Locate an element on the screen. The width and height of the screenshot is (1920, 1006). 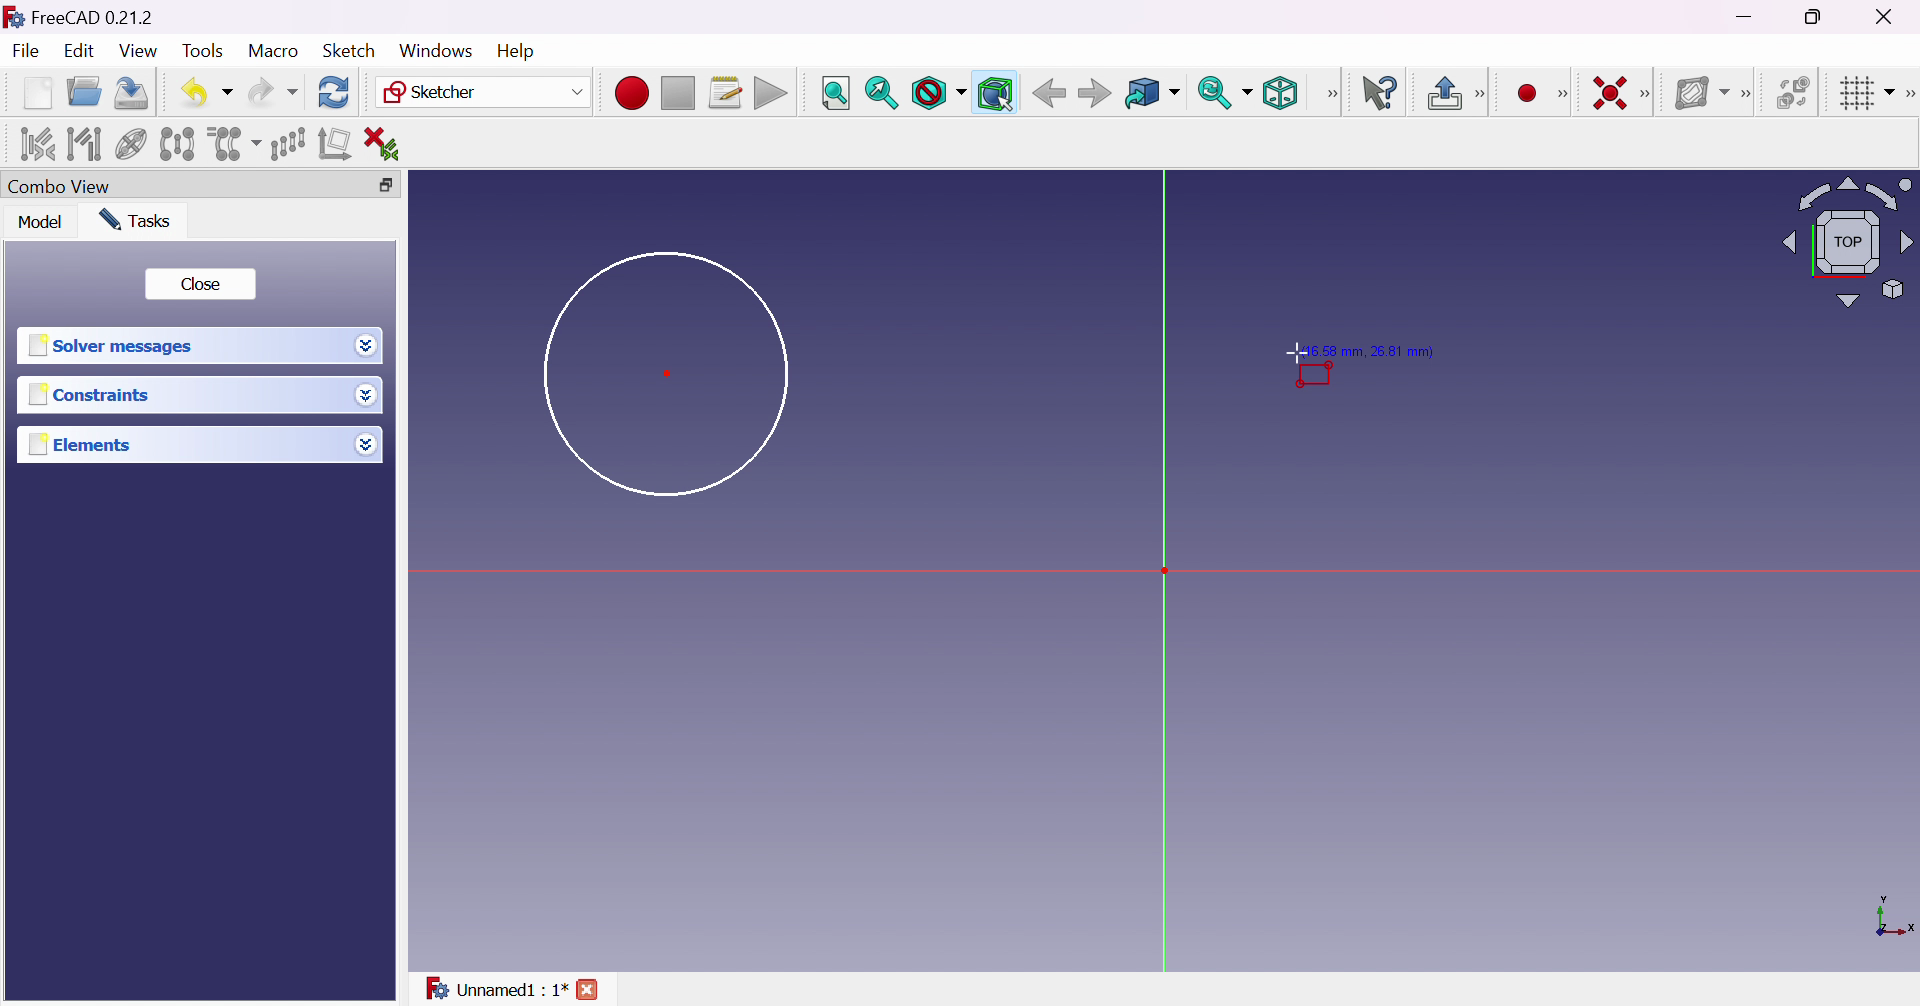
Remove axes alignment is located at coordinates (335, 145).